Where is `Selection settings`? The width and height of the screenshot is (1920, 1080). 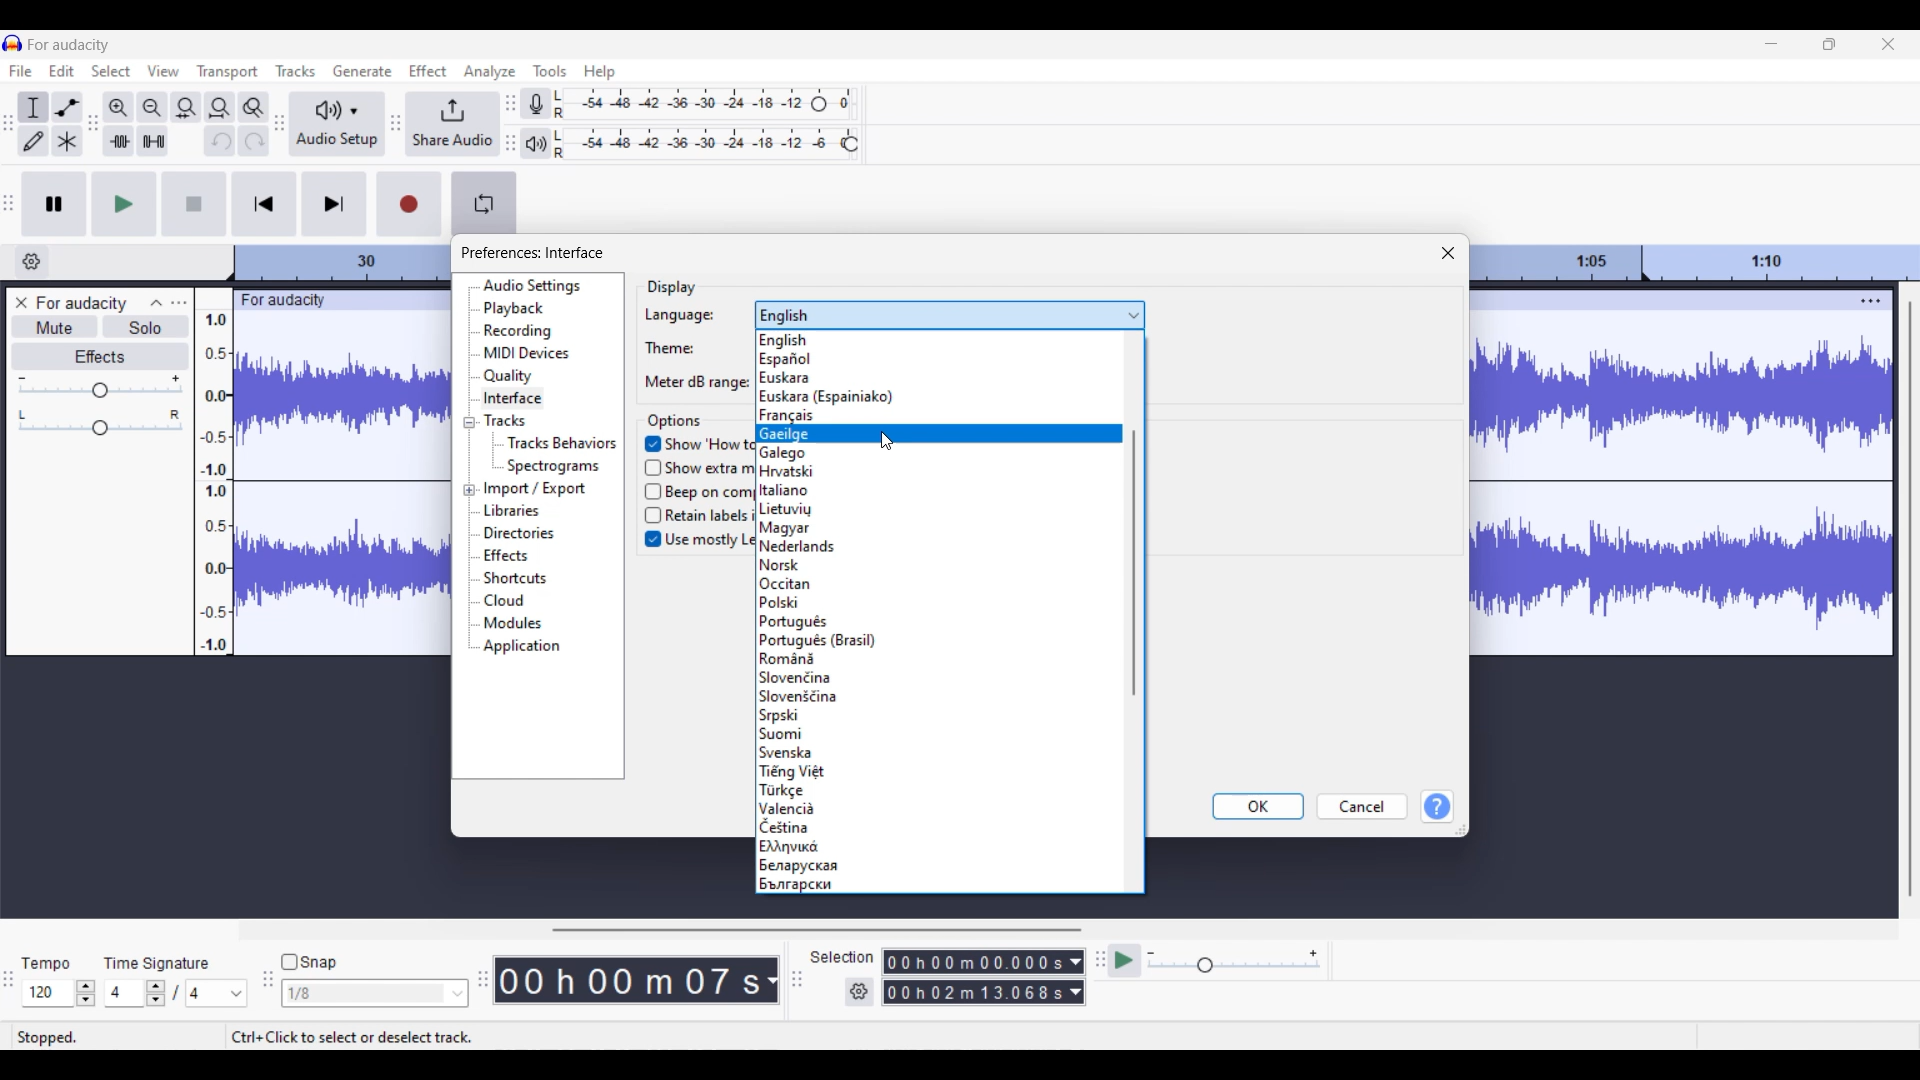 Selection settings is located at coordinates (860, 992).